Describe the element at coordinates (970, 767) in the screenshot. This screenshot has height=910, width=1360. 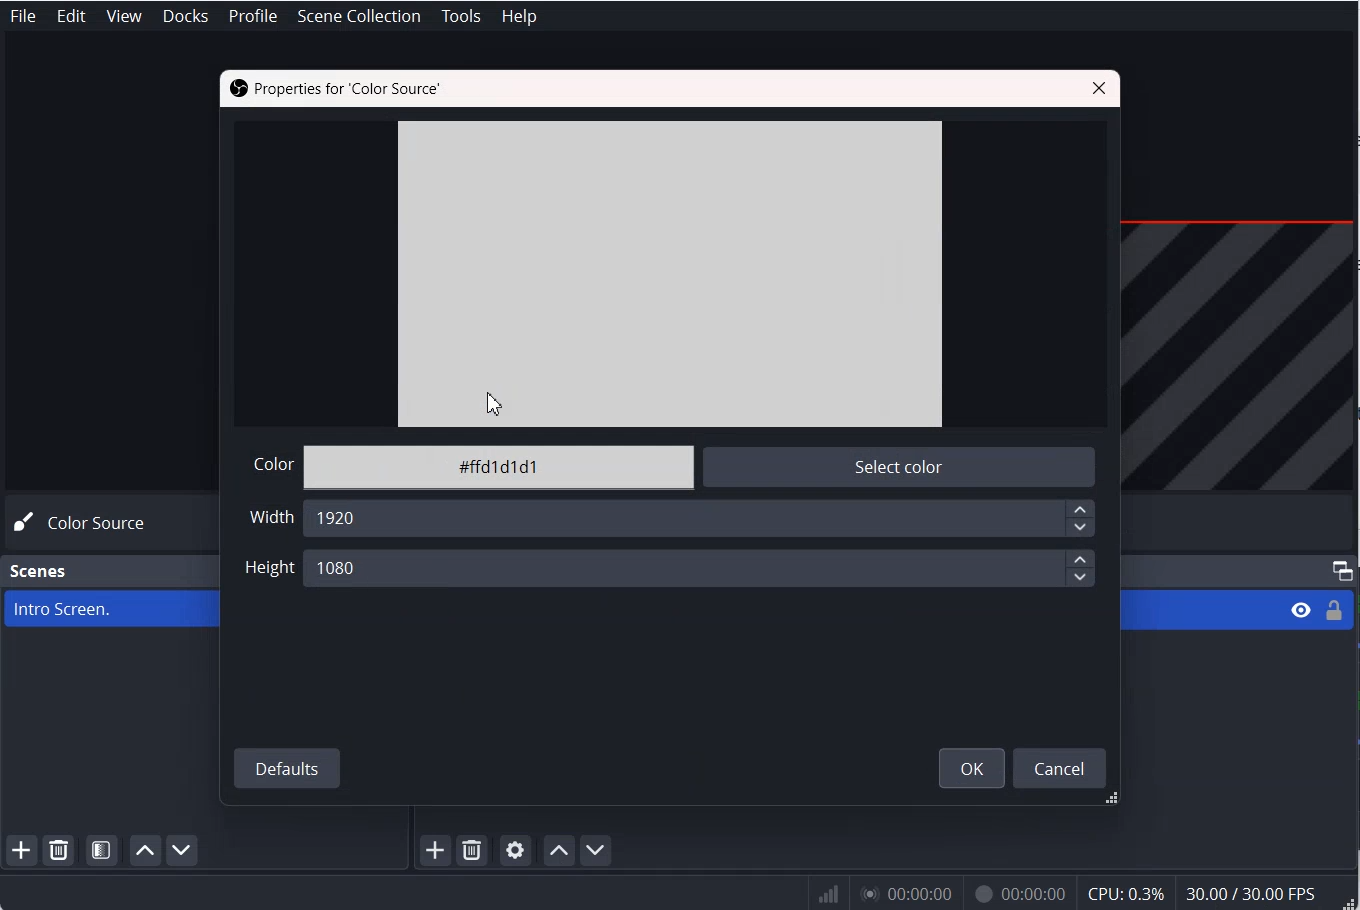
I see `OK` at that location.